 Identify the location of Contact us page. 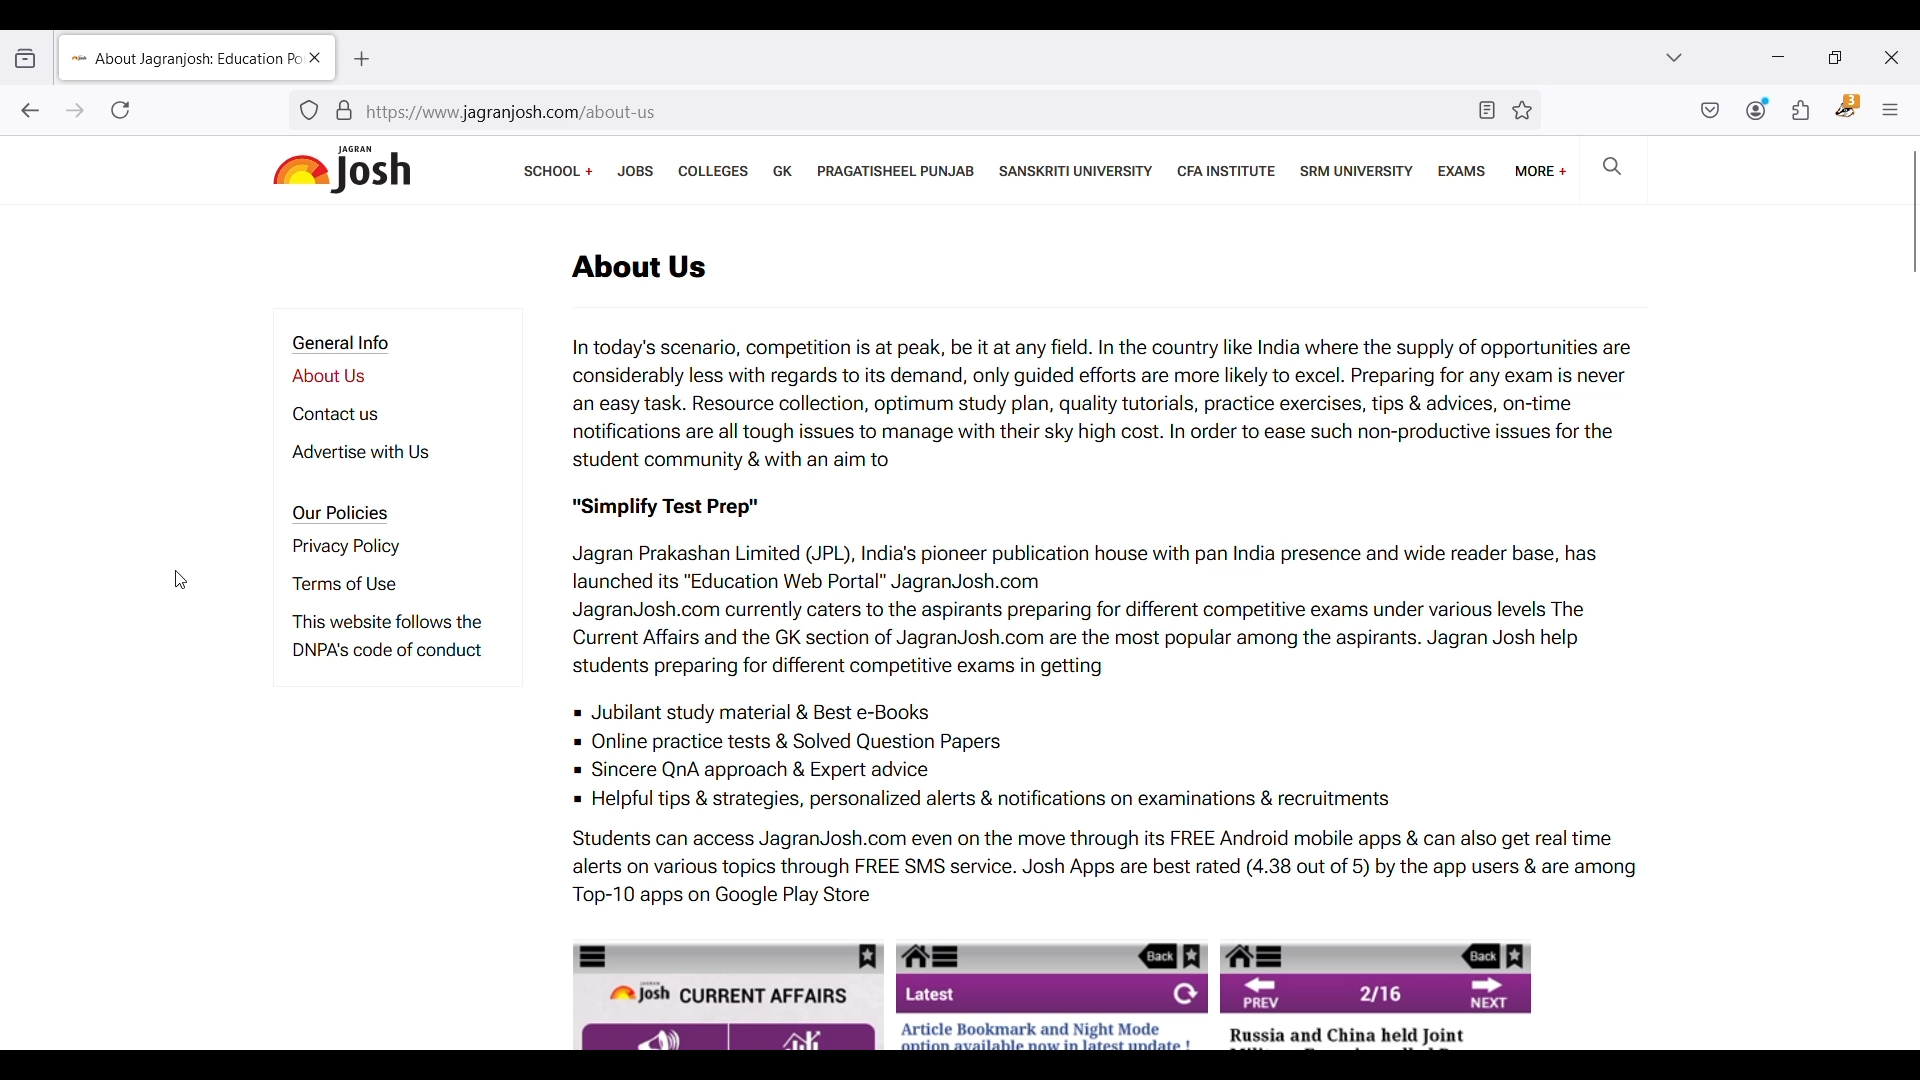
(369, 415).